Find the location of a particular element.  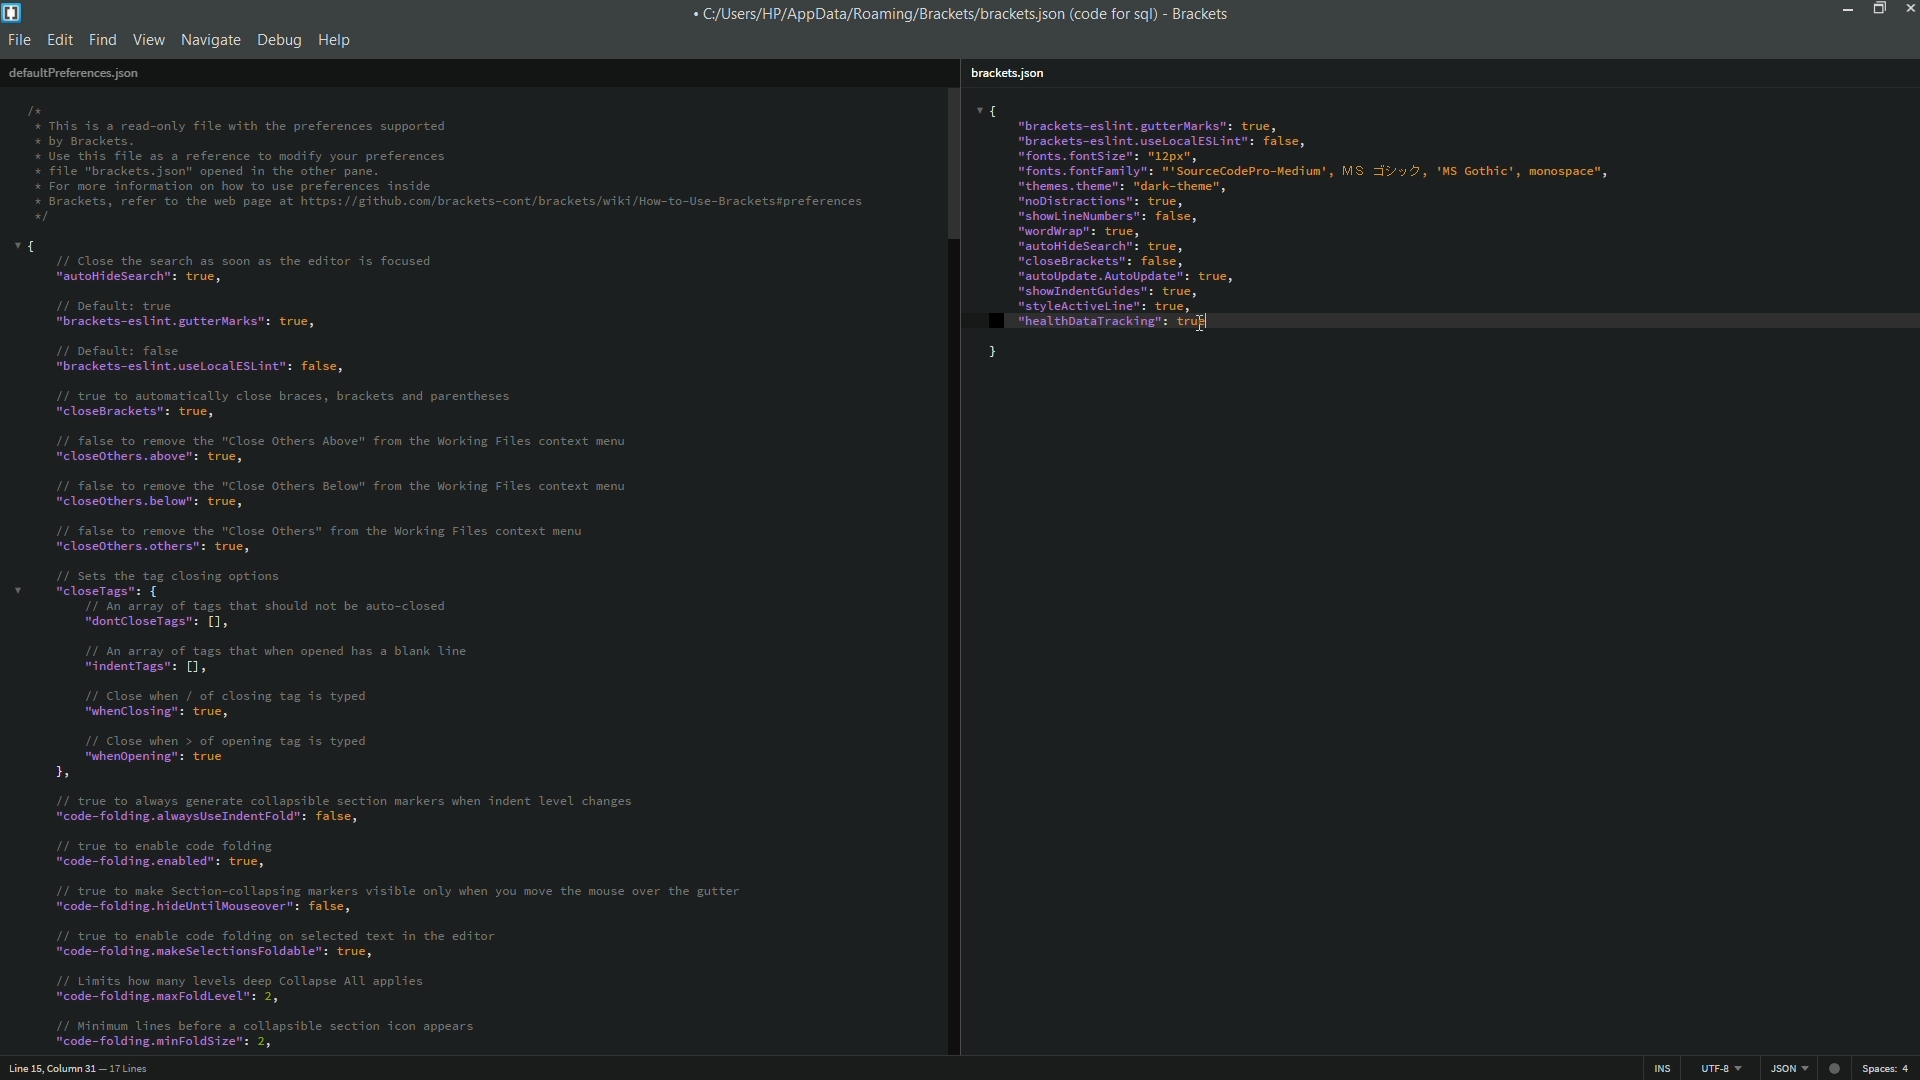

App icon is located at coordinates (14, 13).